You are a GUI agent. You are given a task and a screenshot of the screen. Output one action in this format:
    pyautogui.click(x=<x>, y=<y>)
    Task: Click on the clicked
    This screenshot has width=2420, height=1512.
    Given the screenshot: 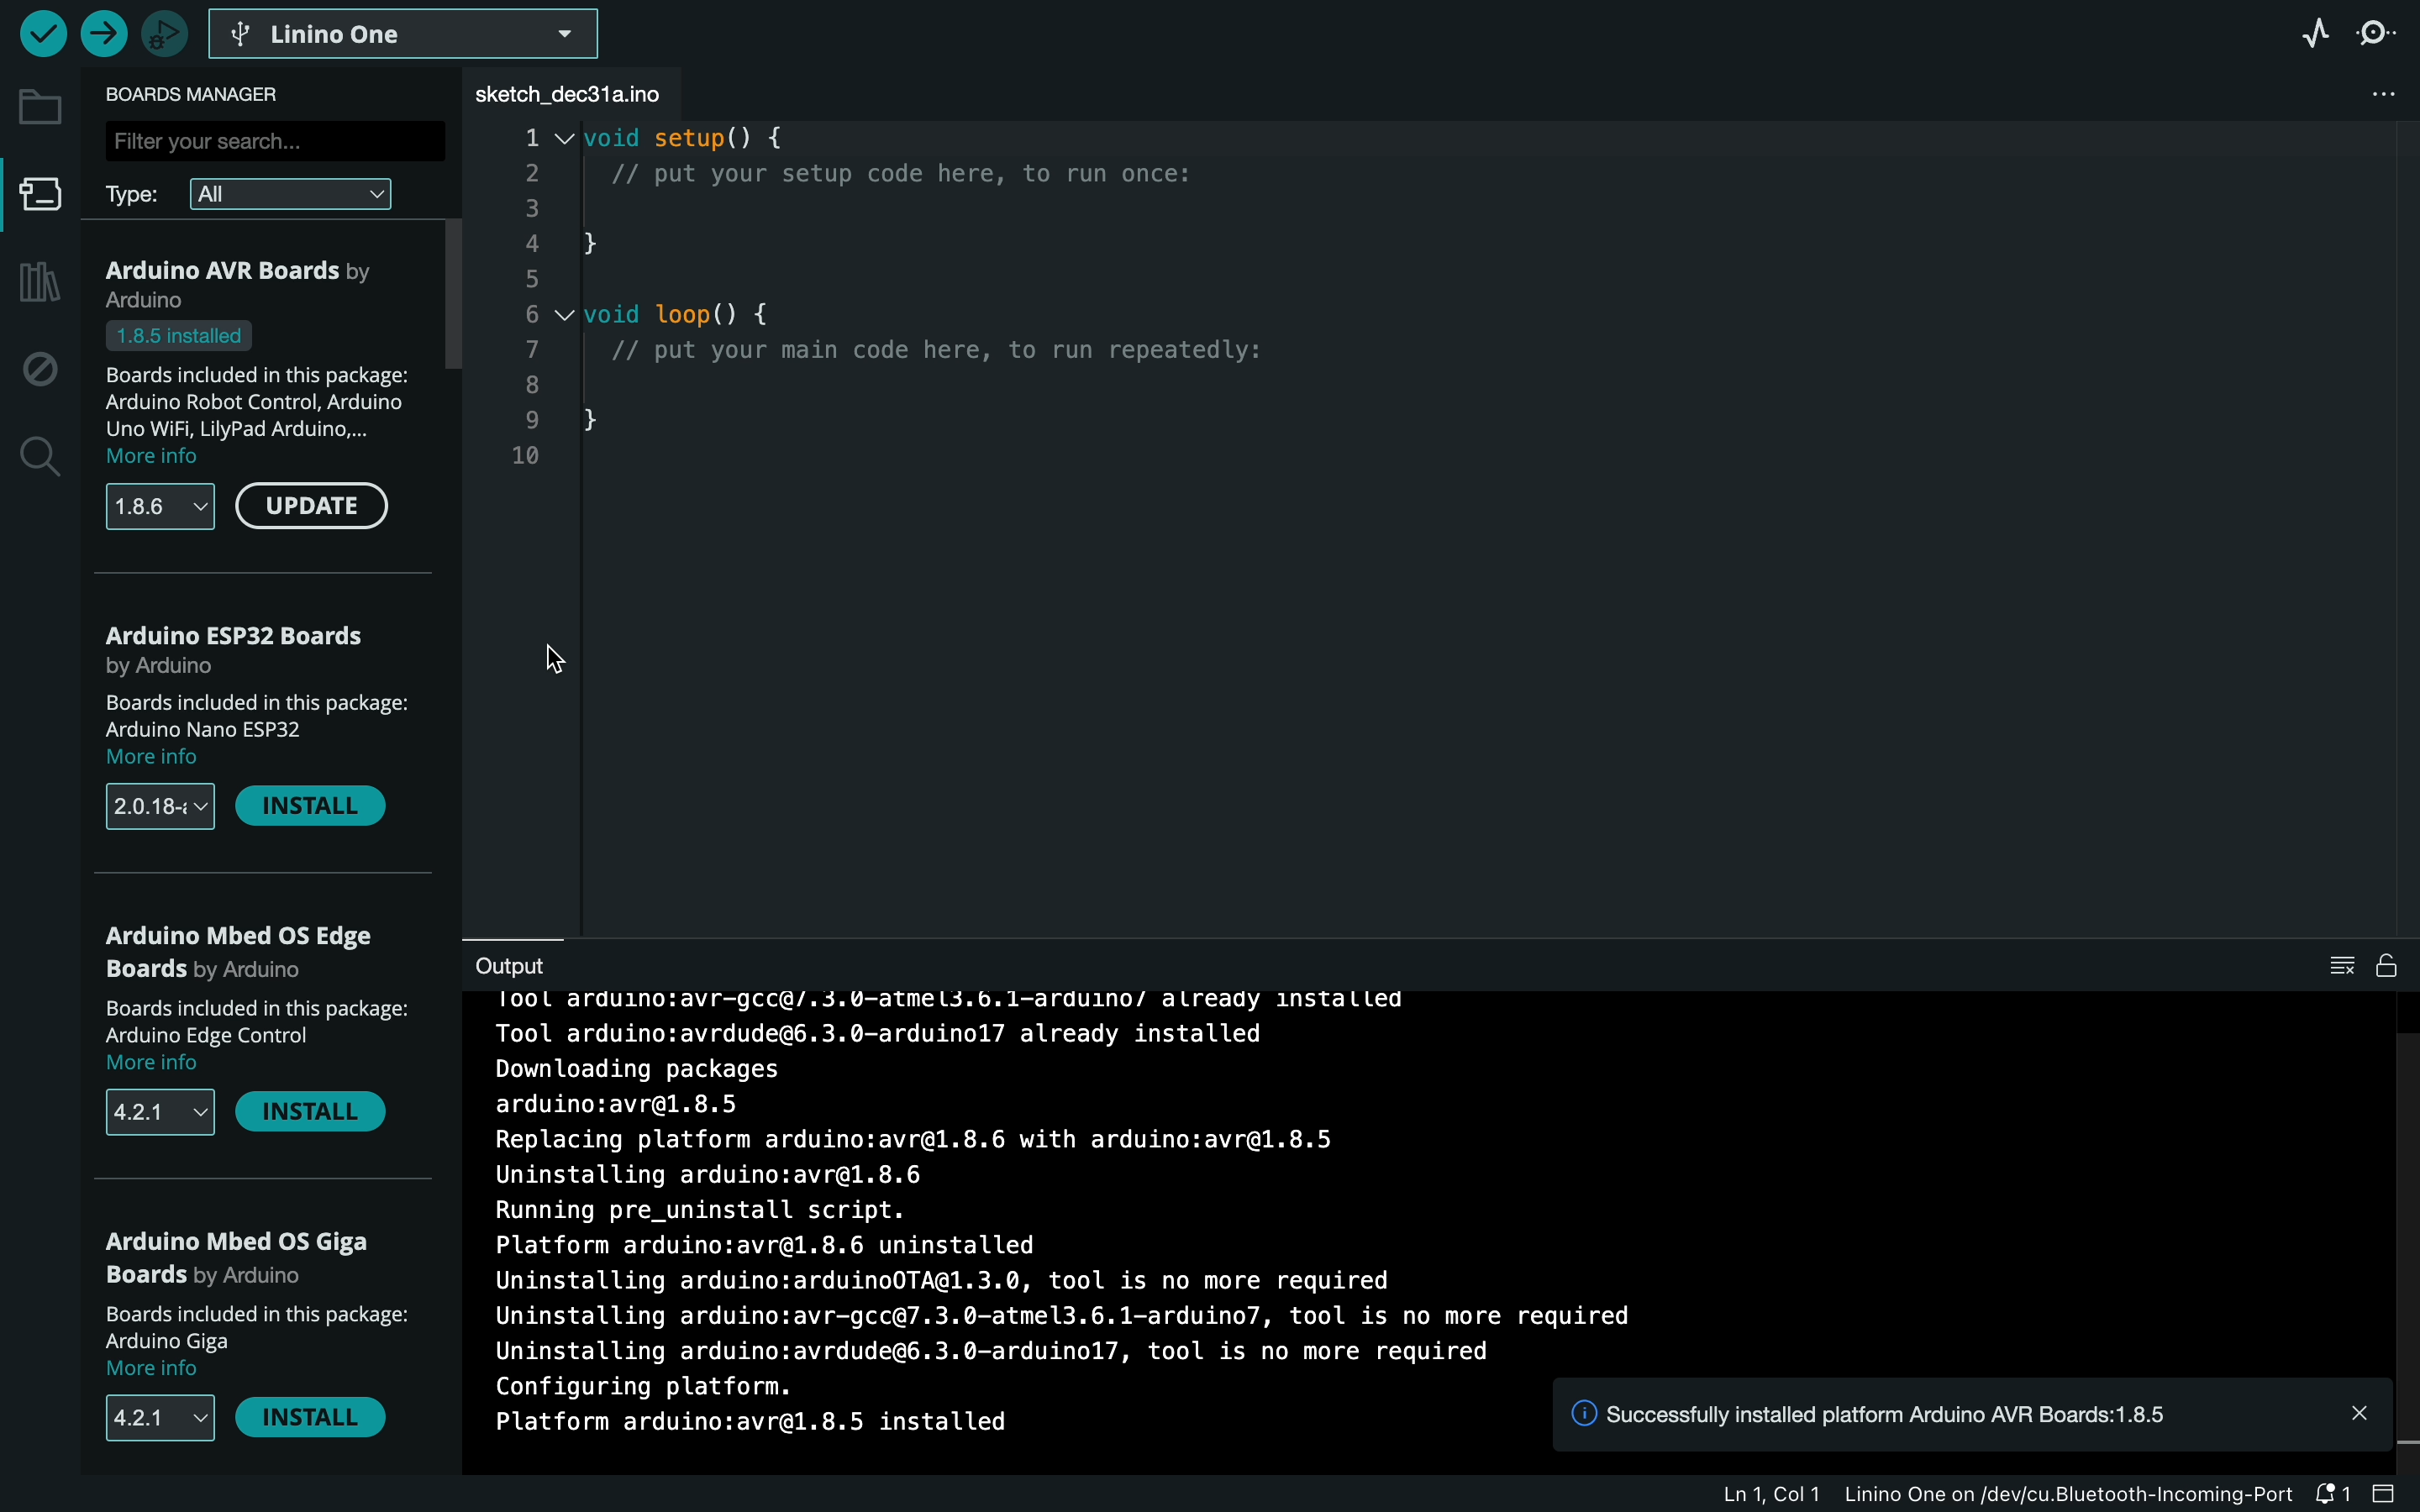 What is the action you would take?
    pyautogui.click(x=312, y=511)
    